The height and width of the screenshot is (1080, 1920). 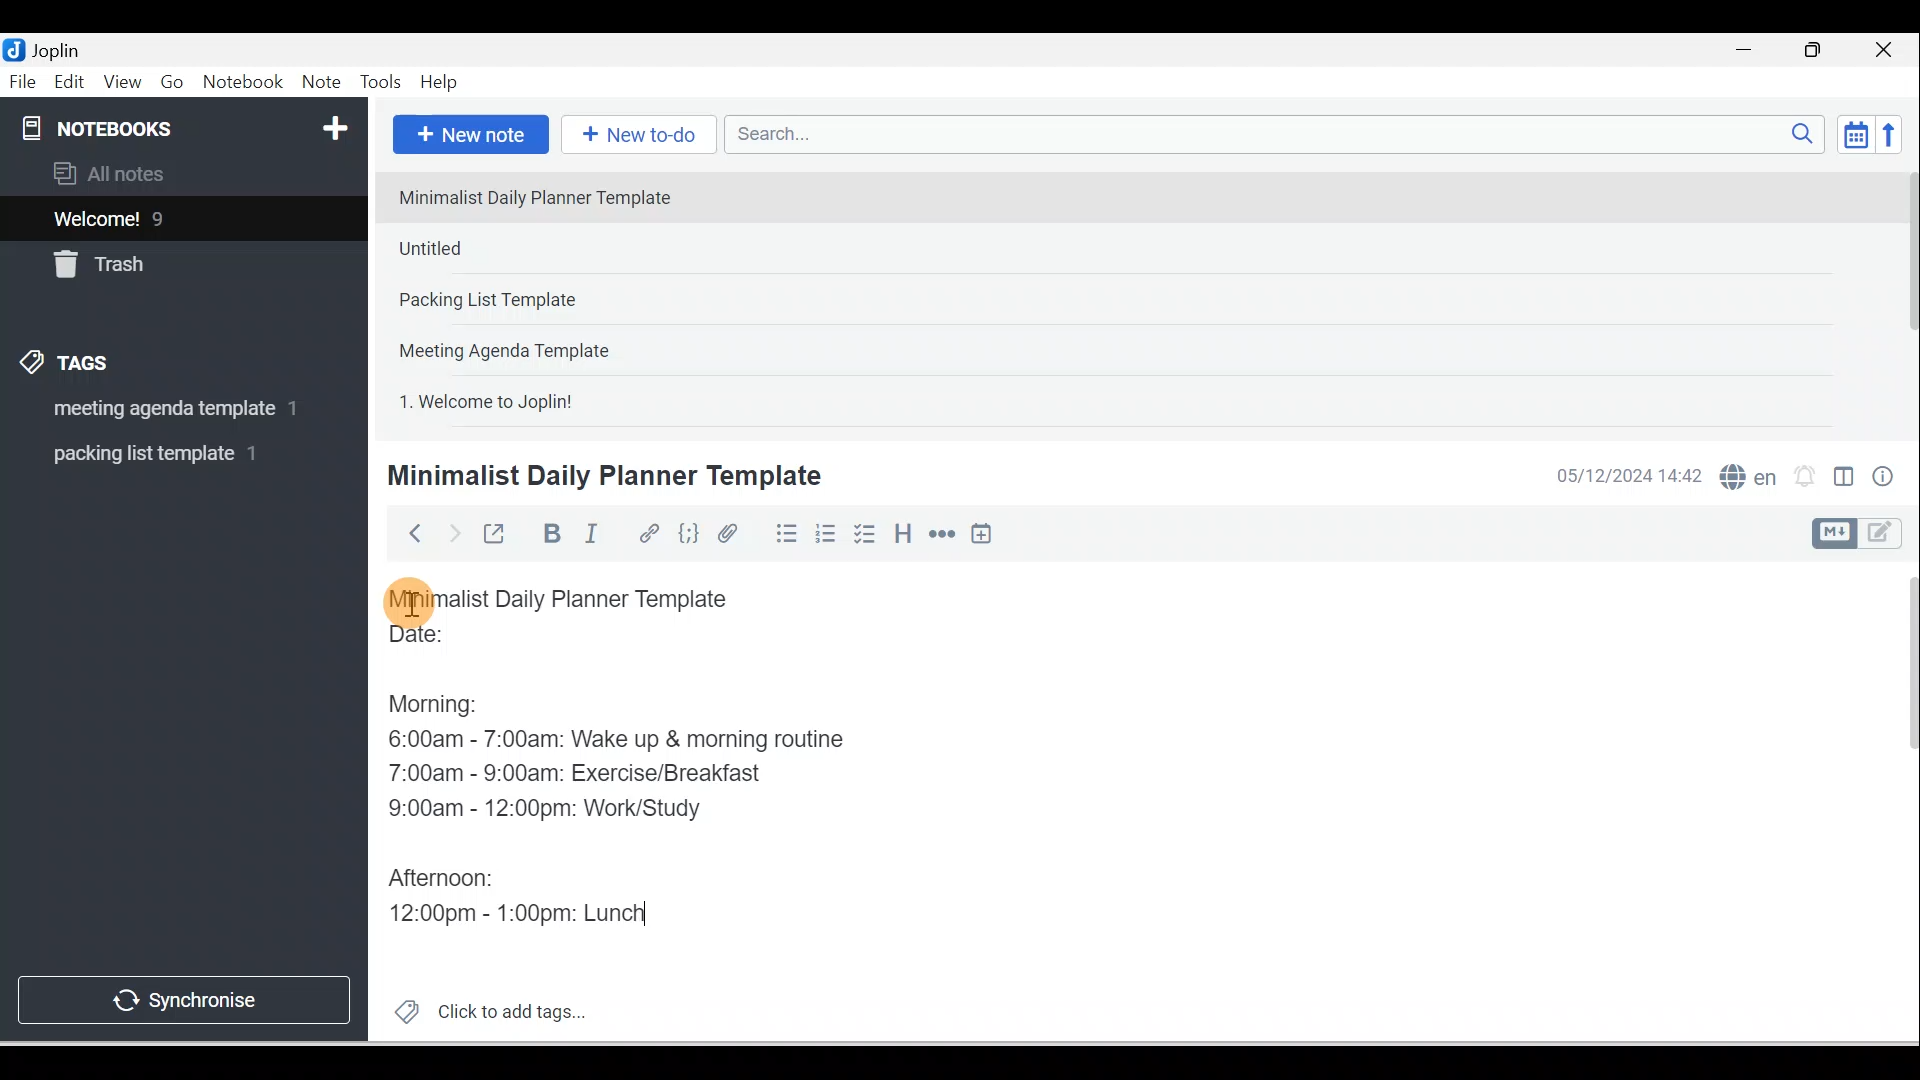 What do you see at coordinates (406, 533) in the screenshot?
I see `Back` at bounding box center [406, 533].